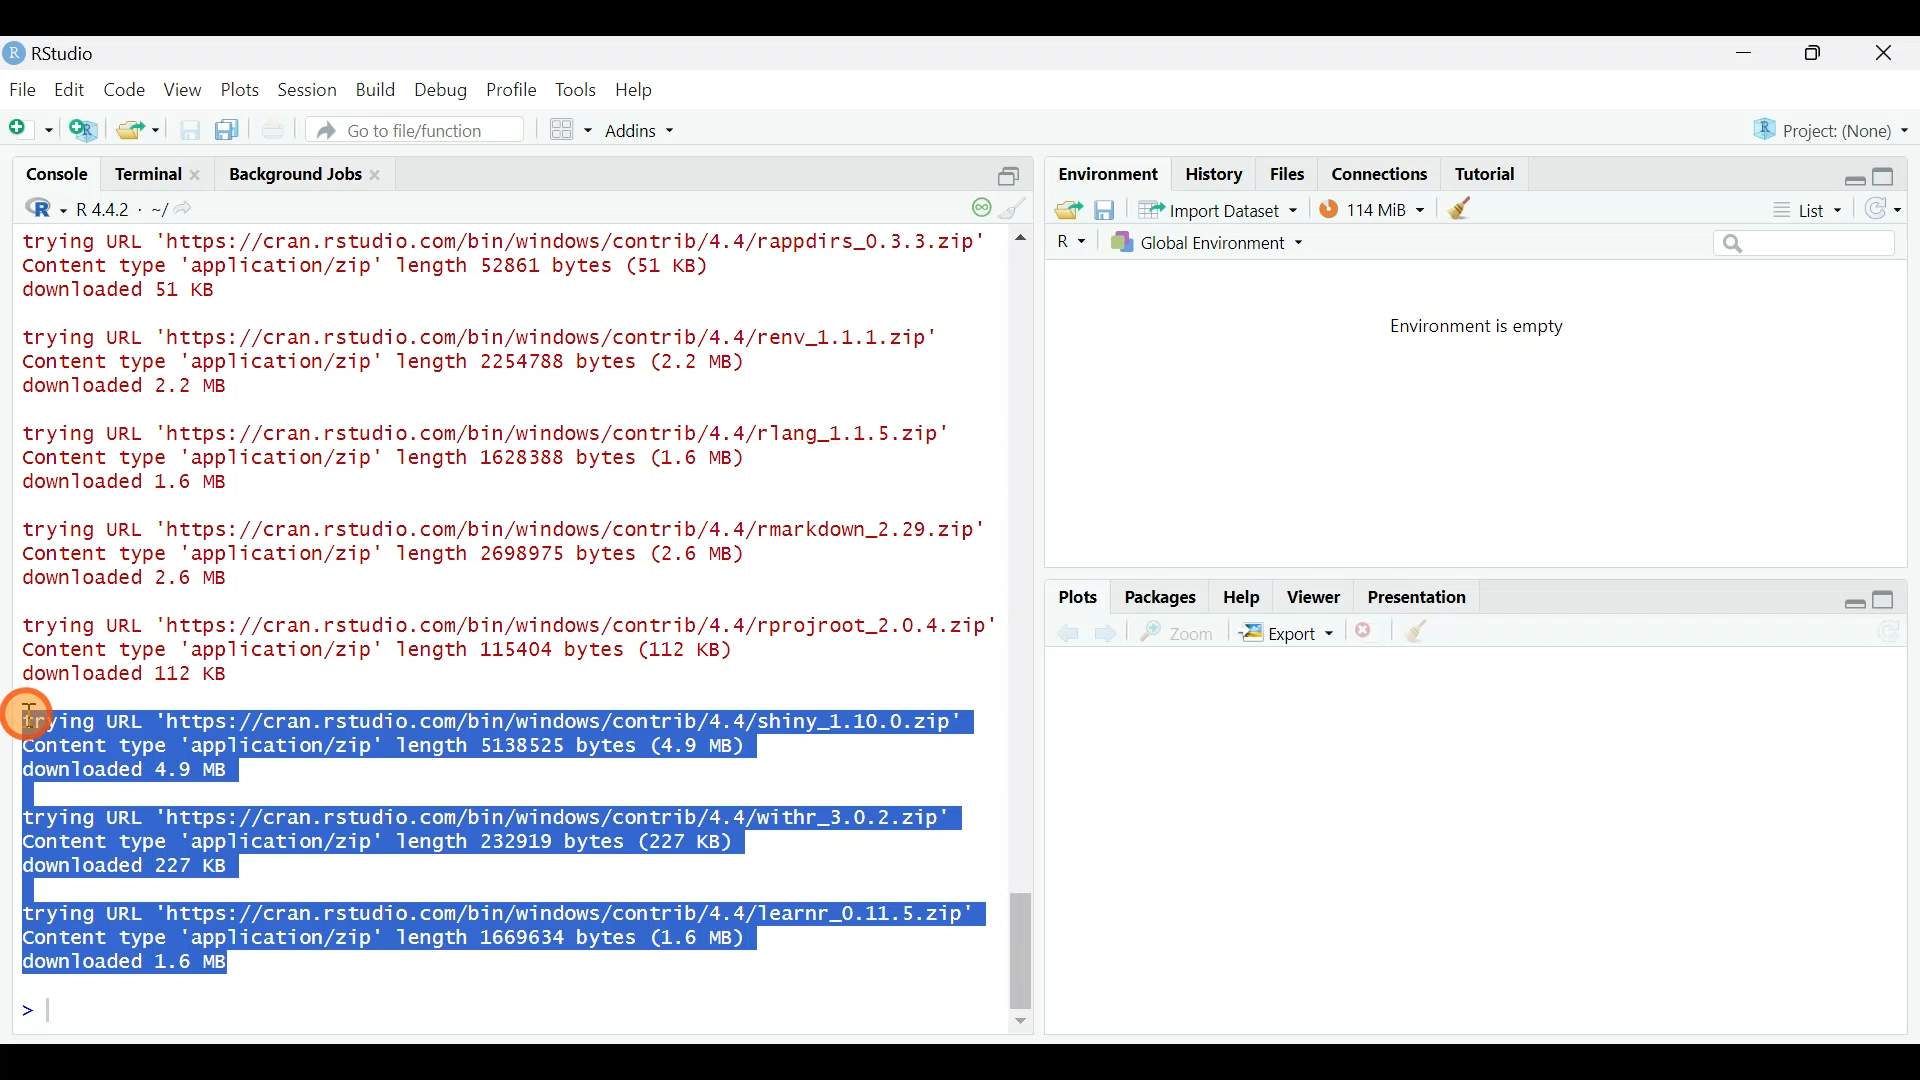 The height and width of the screenshot is (1080, 1920). What do you see at coordinates (1494, 327) in the screenshot?
I see `Environment is empty` at bounding box center [1494, 327].